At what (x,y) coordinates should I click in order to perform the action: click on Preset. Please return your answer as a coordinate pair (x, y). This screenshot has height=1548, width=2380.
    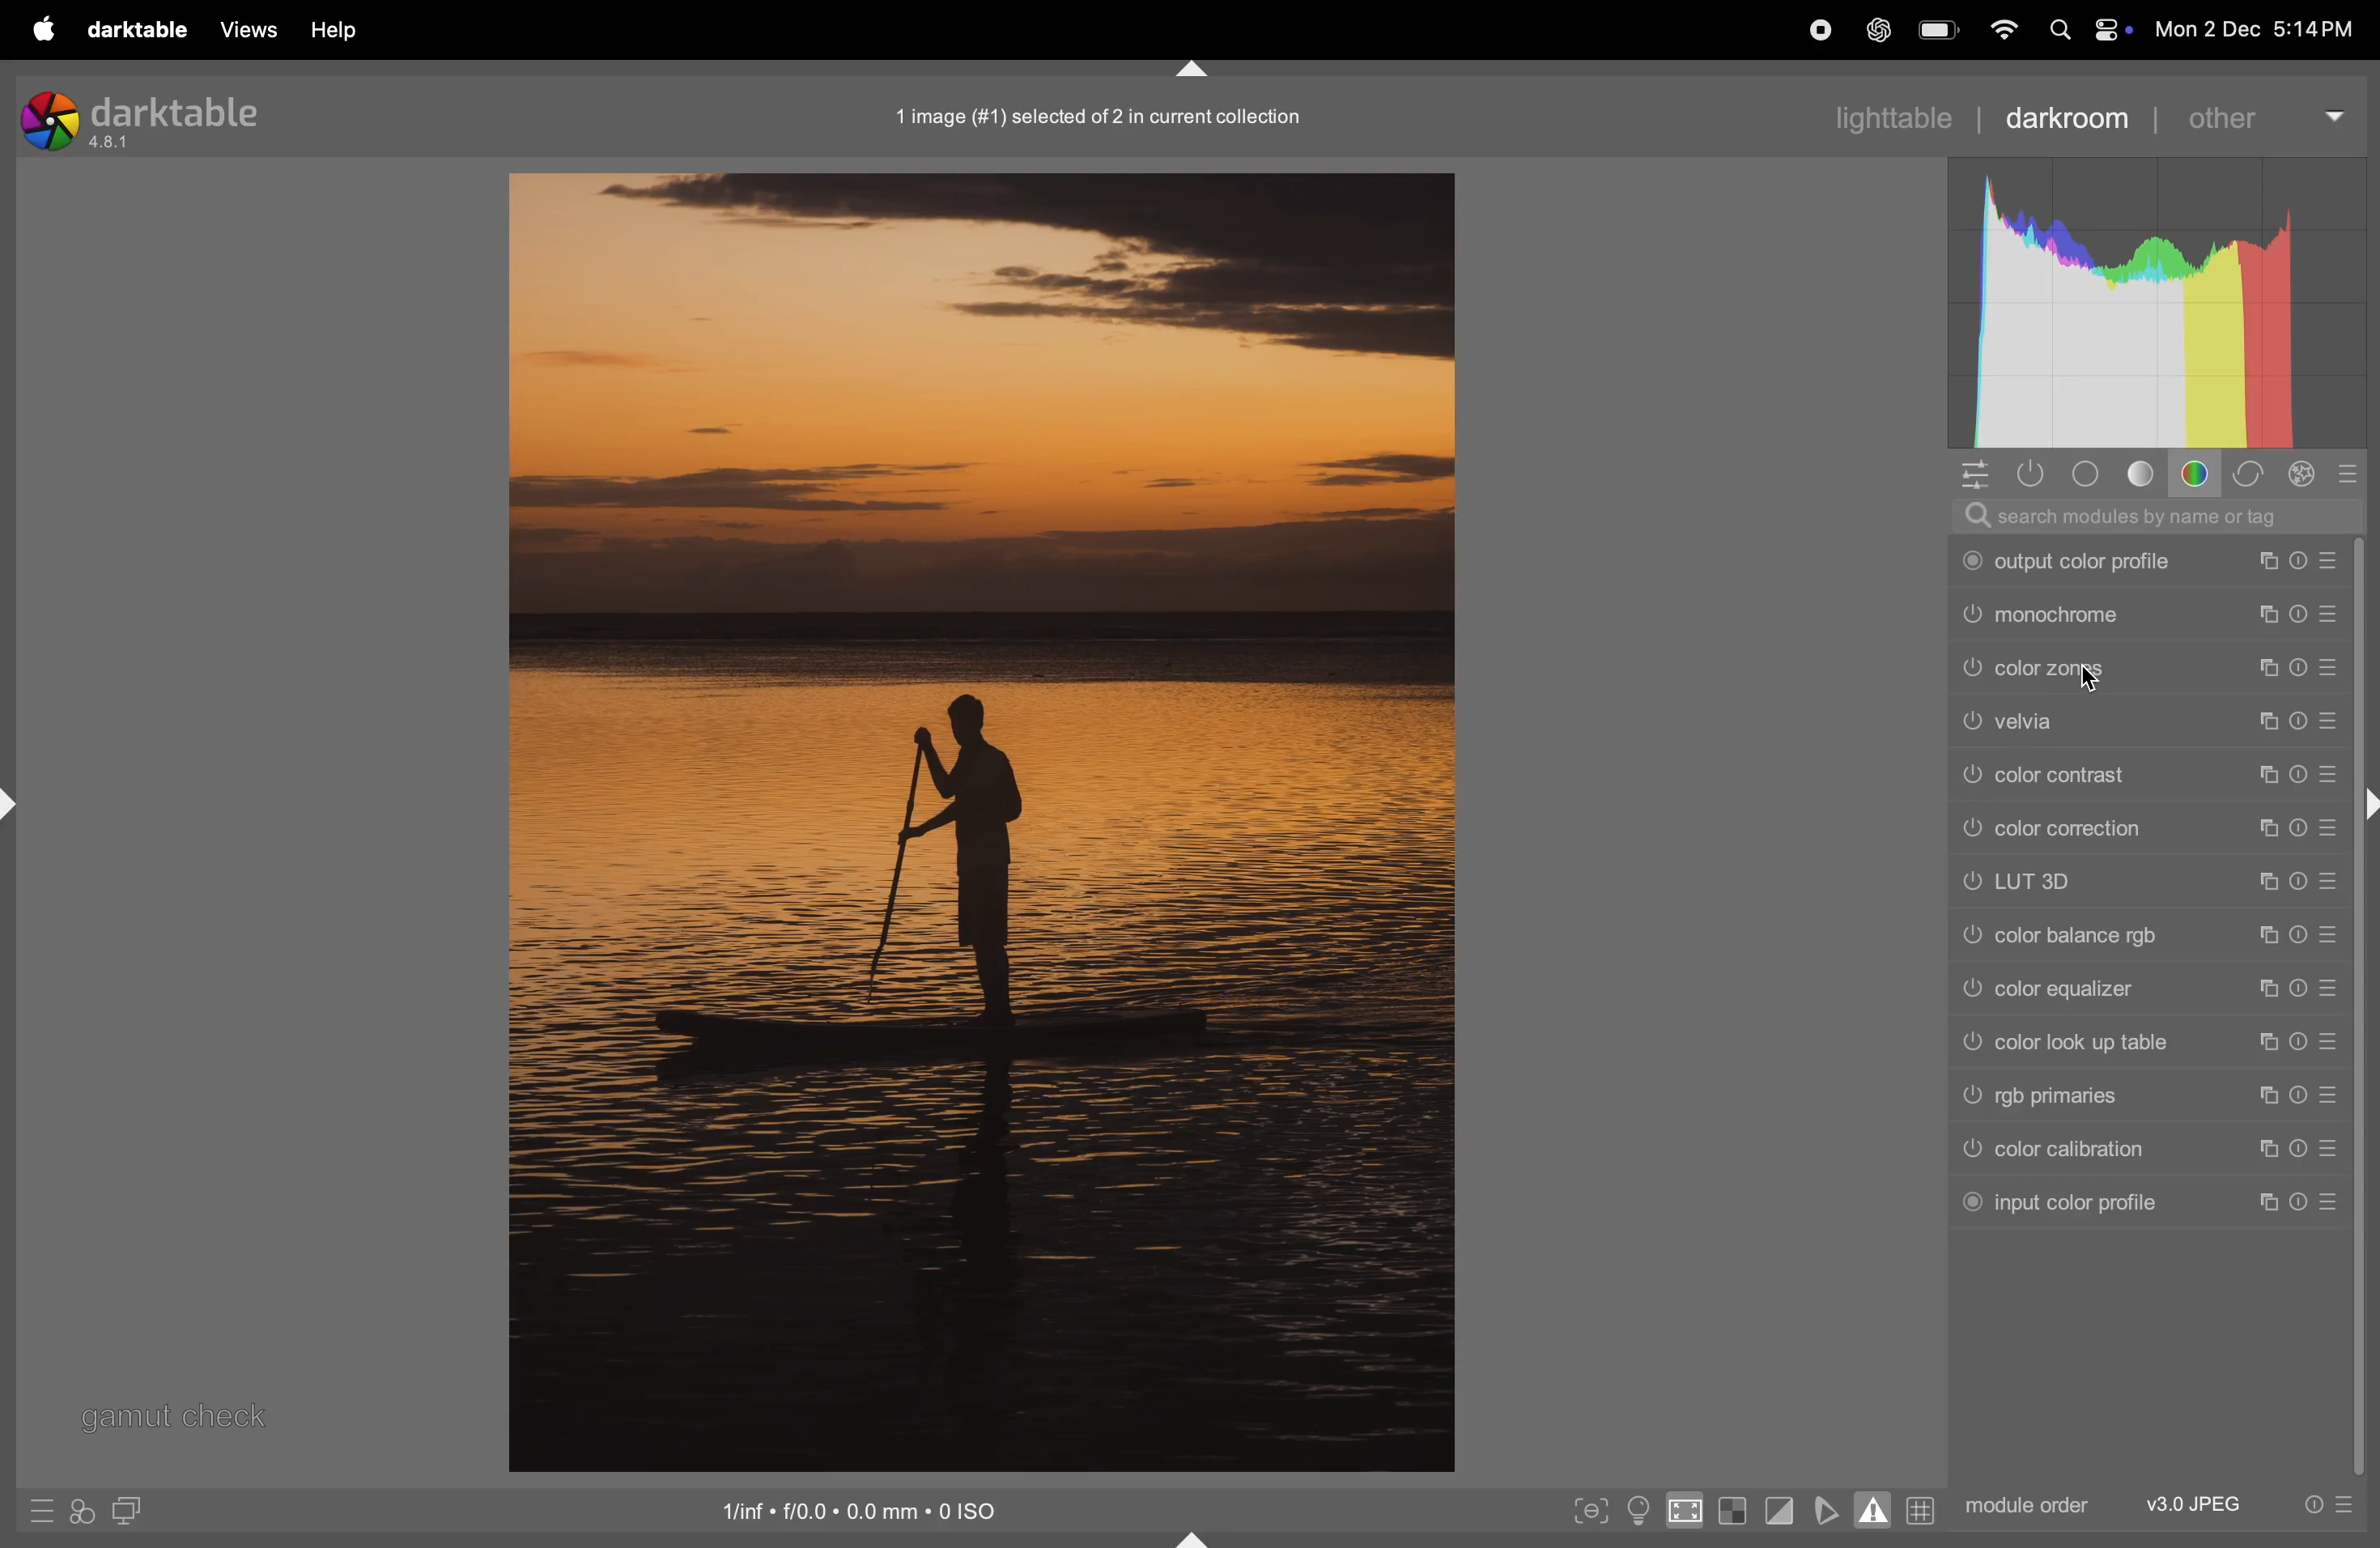
    Looking at the image, I should click on (2331, 1095).